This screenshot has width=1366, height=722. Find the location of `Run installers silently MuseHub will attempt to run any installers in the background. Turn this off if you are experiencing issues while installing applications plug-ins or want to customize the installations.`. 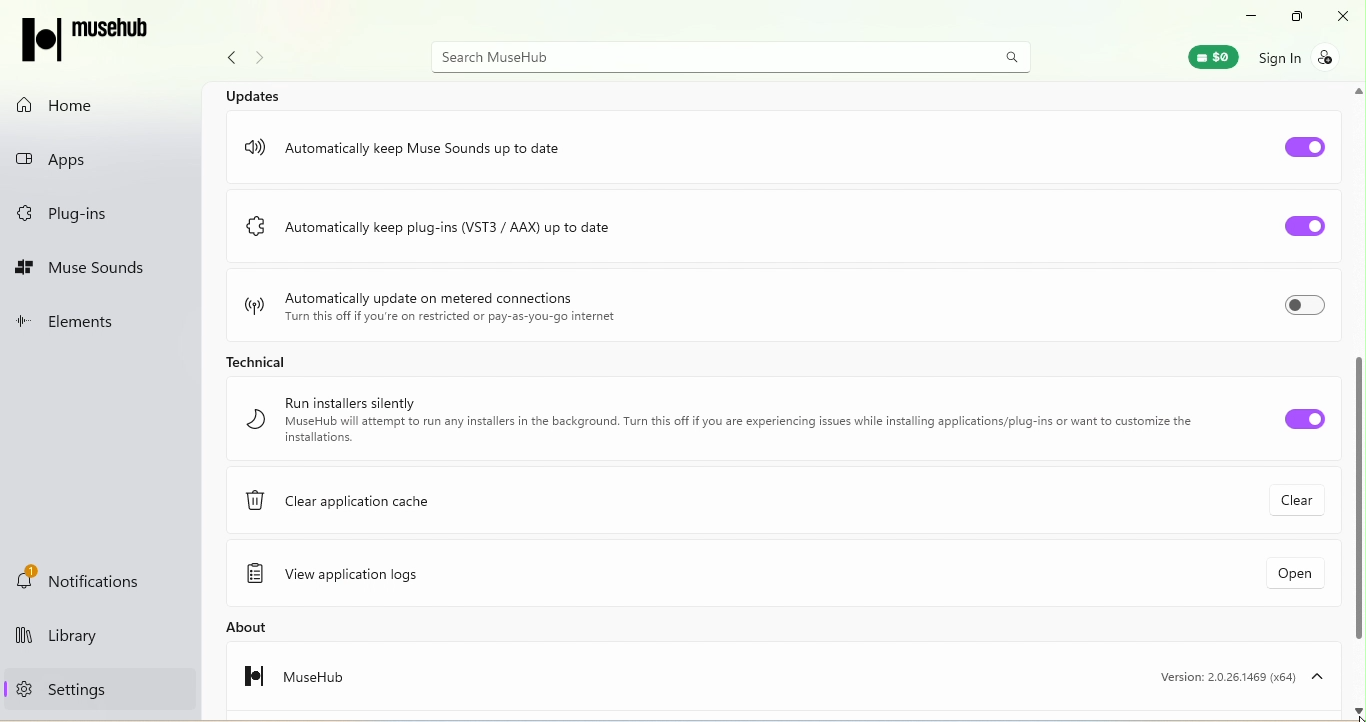

Run installers silently MuseHub will attempt to run any installers in the background. Turn this off if you are experiencing issues while installing applications plug-ins or want to customize the installations. is located at coordinates (717, 420).